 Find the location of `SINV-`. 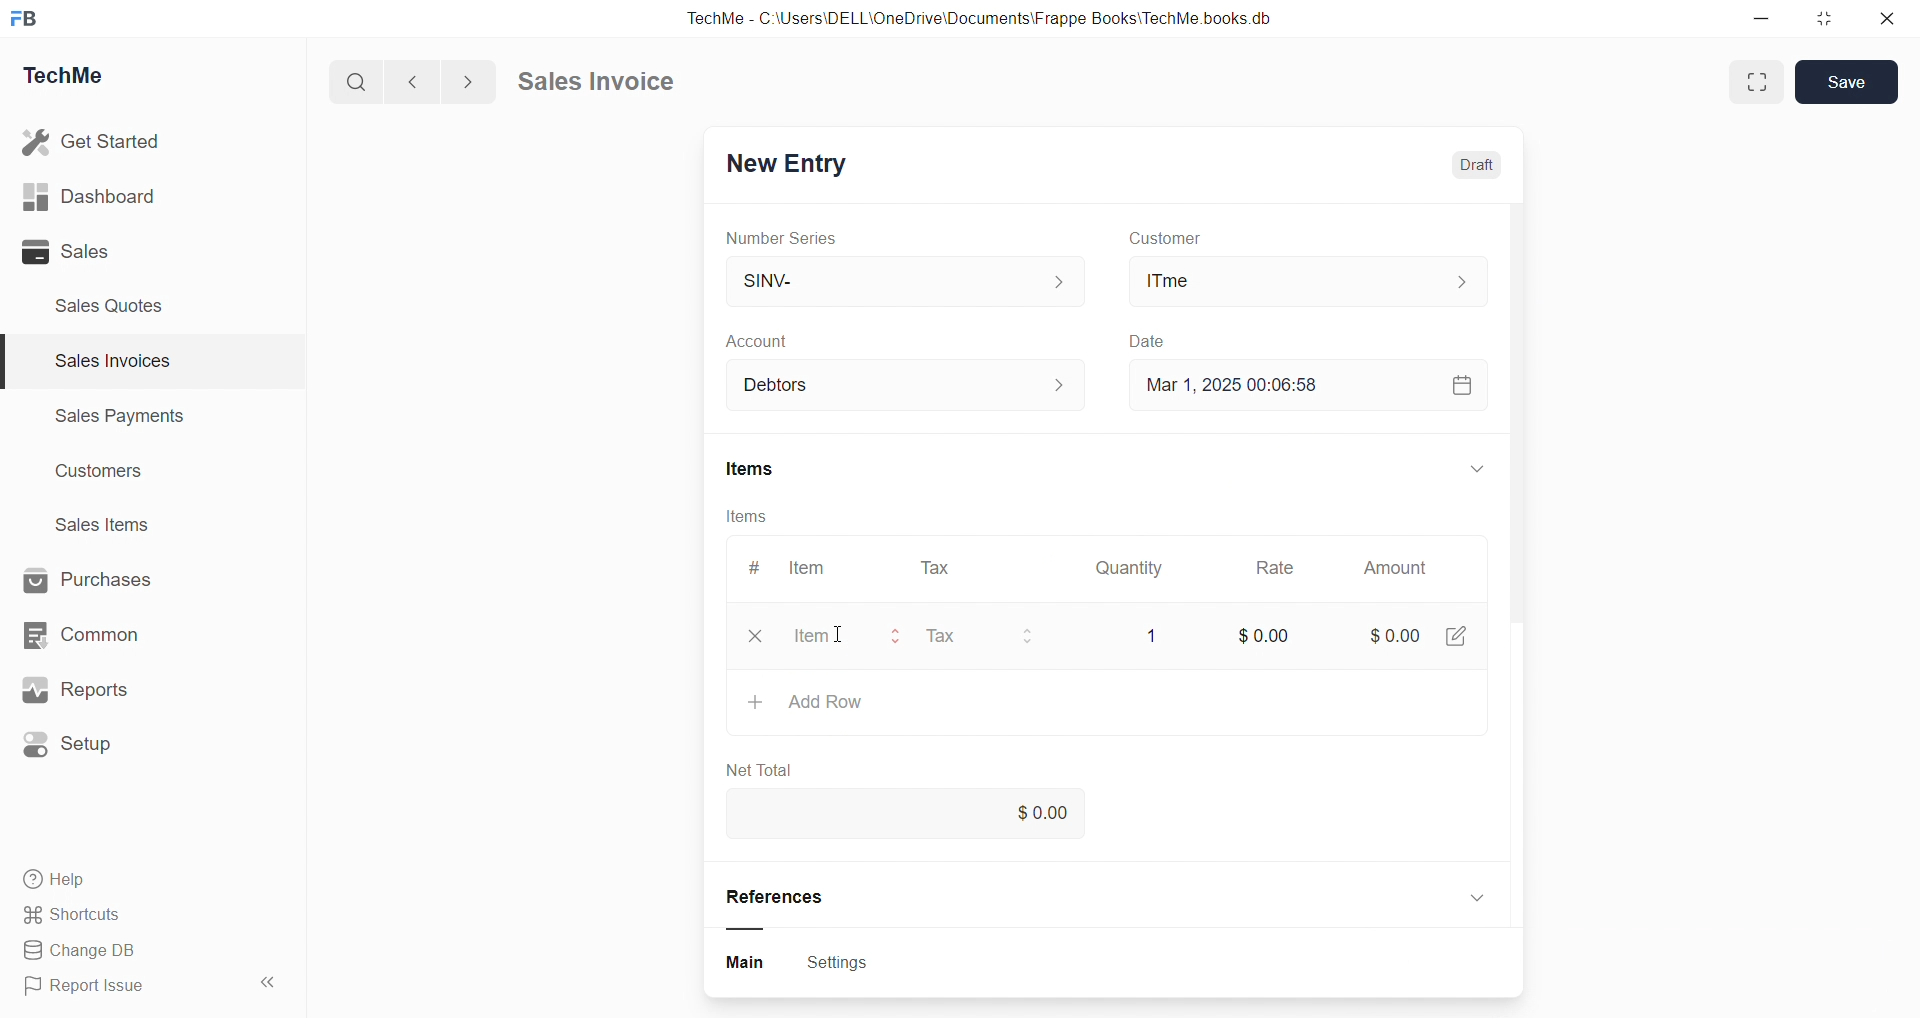

SINV- is located at coordinates (881, 280).